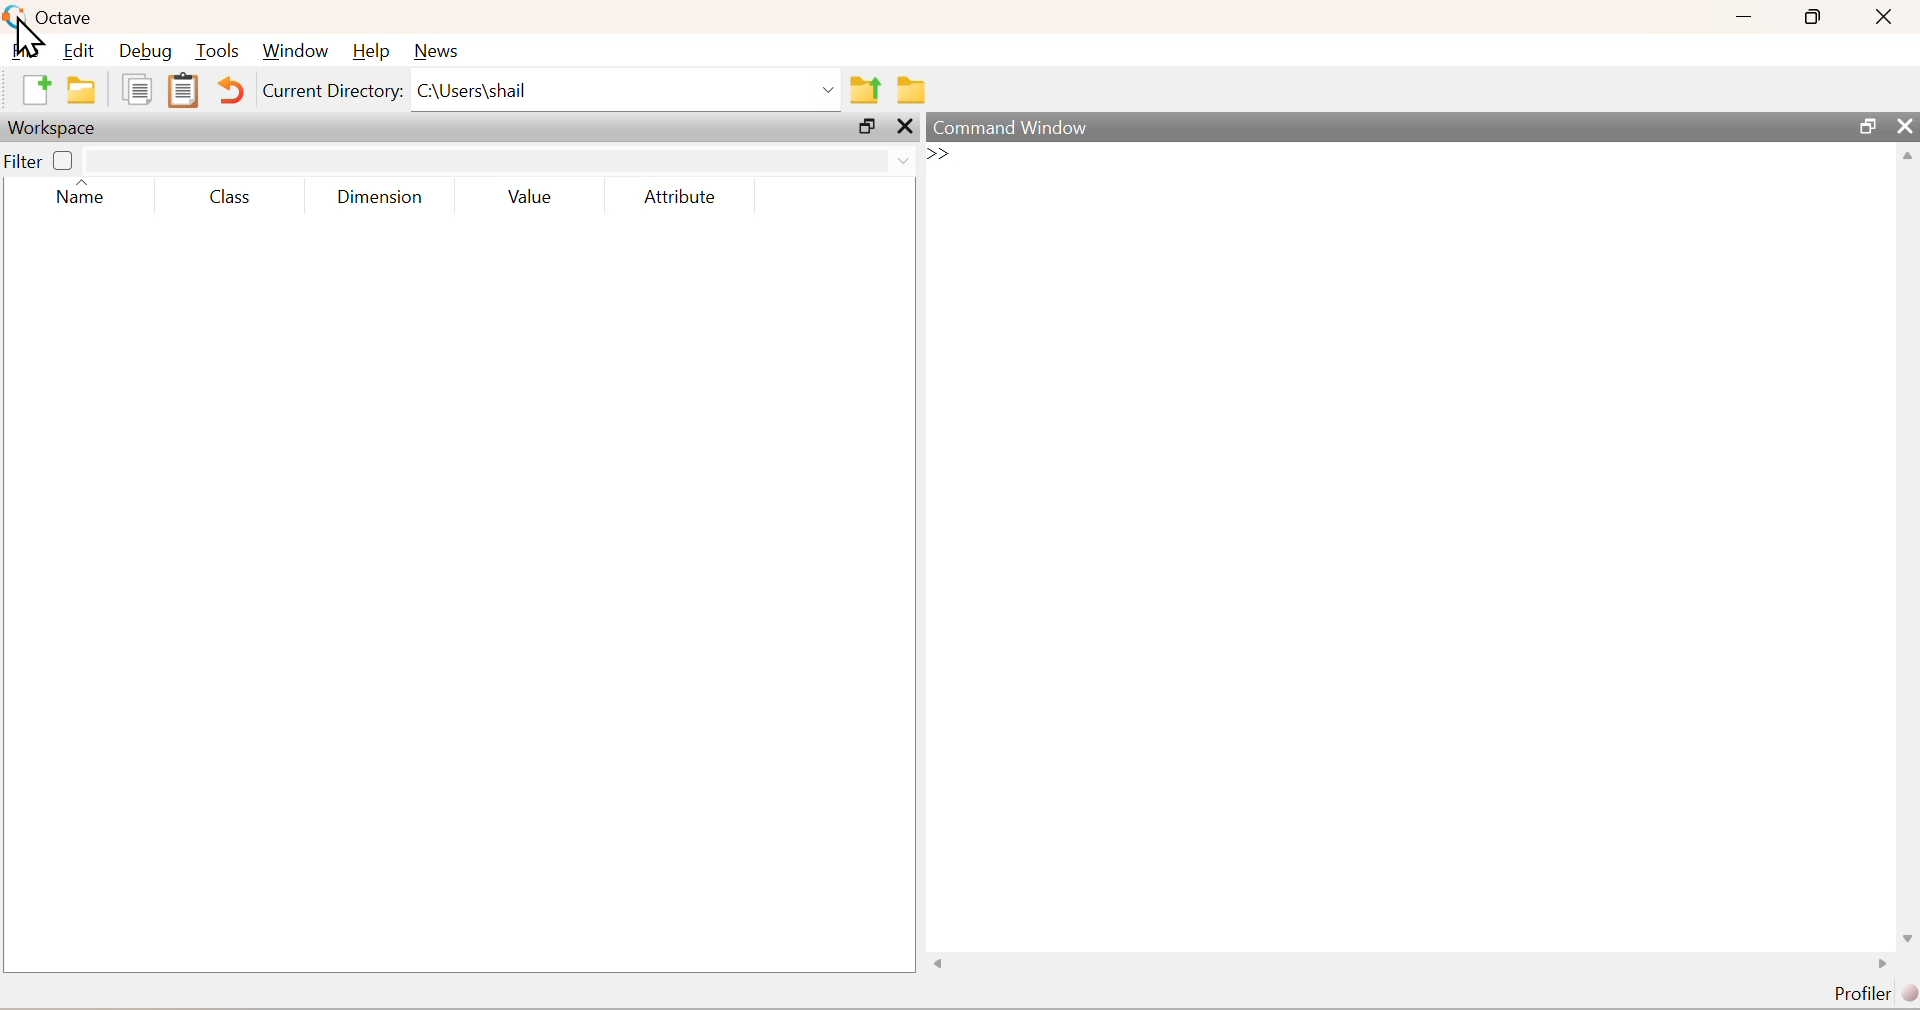 This screenshot has height=1010, width=1920. Describe the element at coordinates (39, 160) in the screenshot. I see `Filter` at that location.